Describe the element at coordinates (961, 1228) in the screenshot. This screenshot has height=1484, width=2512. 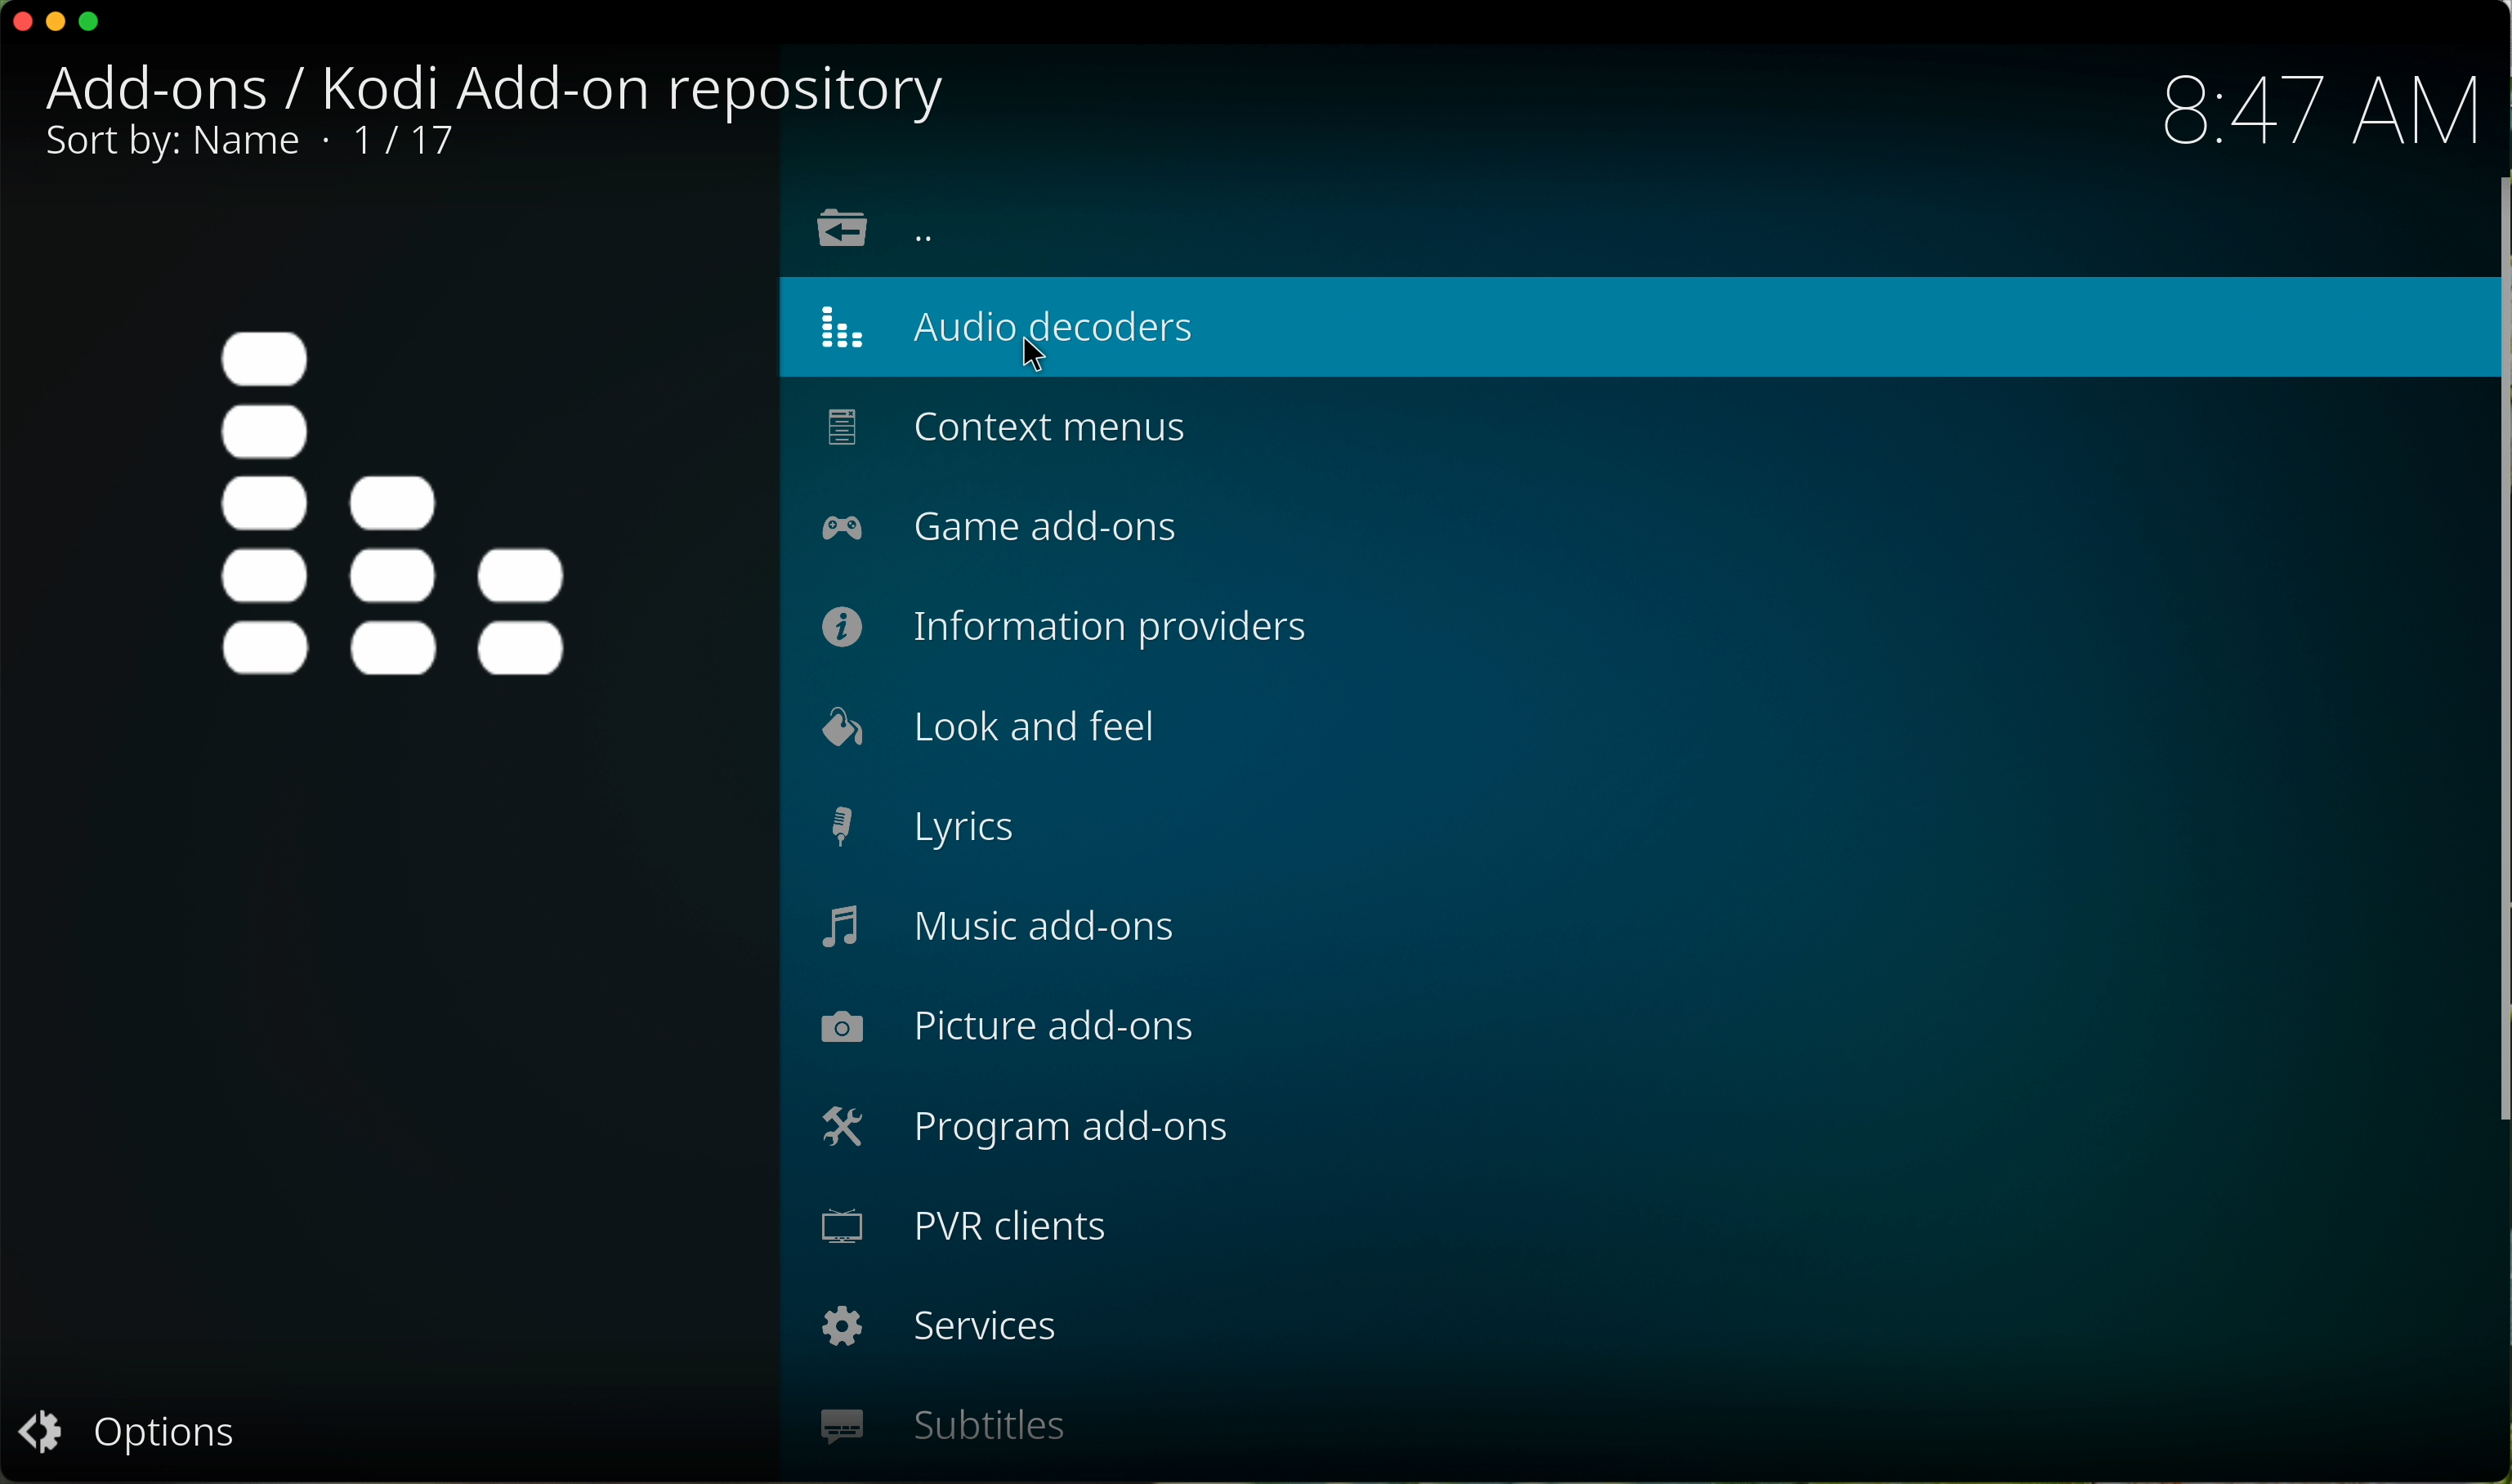
I see `PVR clients` at that location.